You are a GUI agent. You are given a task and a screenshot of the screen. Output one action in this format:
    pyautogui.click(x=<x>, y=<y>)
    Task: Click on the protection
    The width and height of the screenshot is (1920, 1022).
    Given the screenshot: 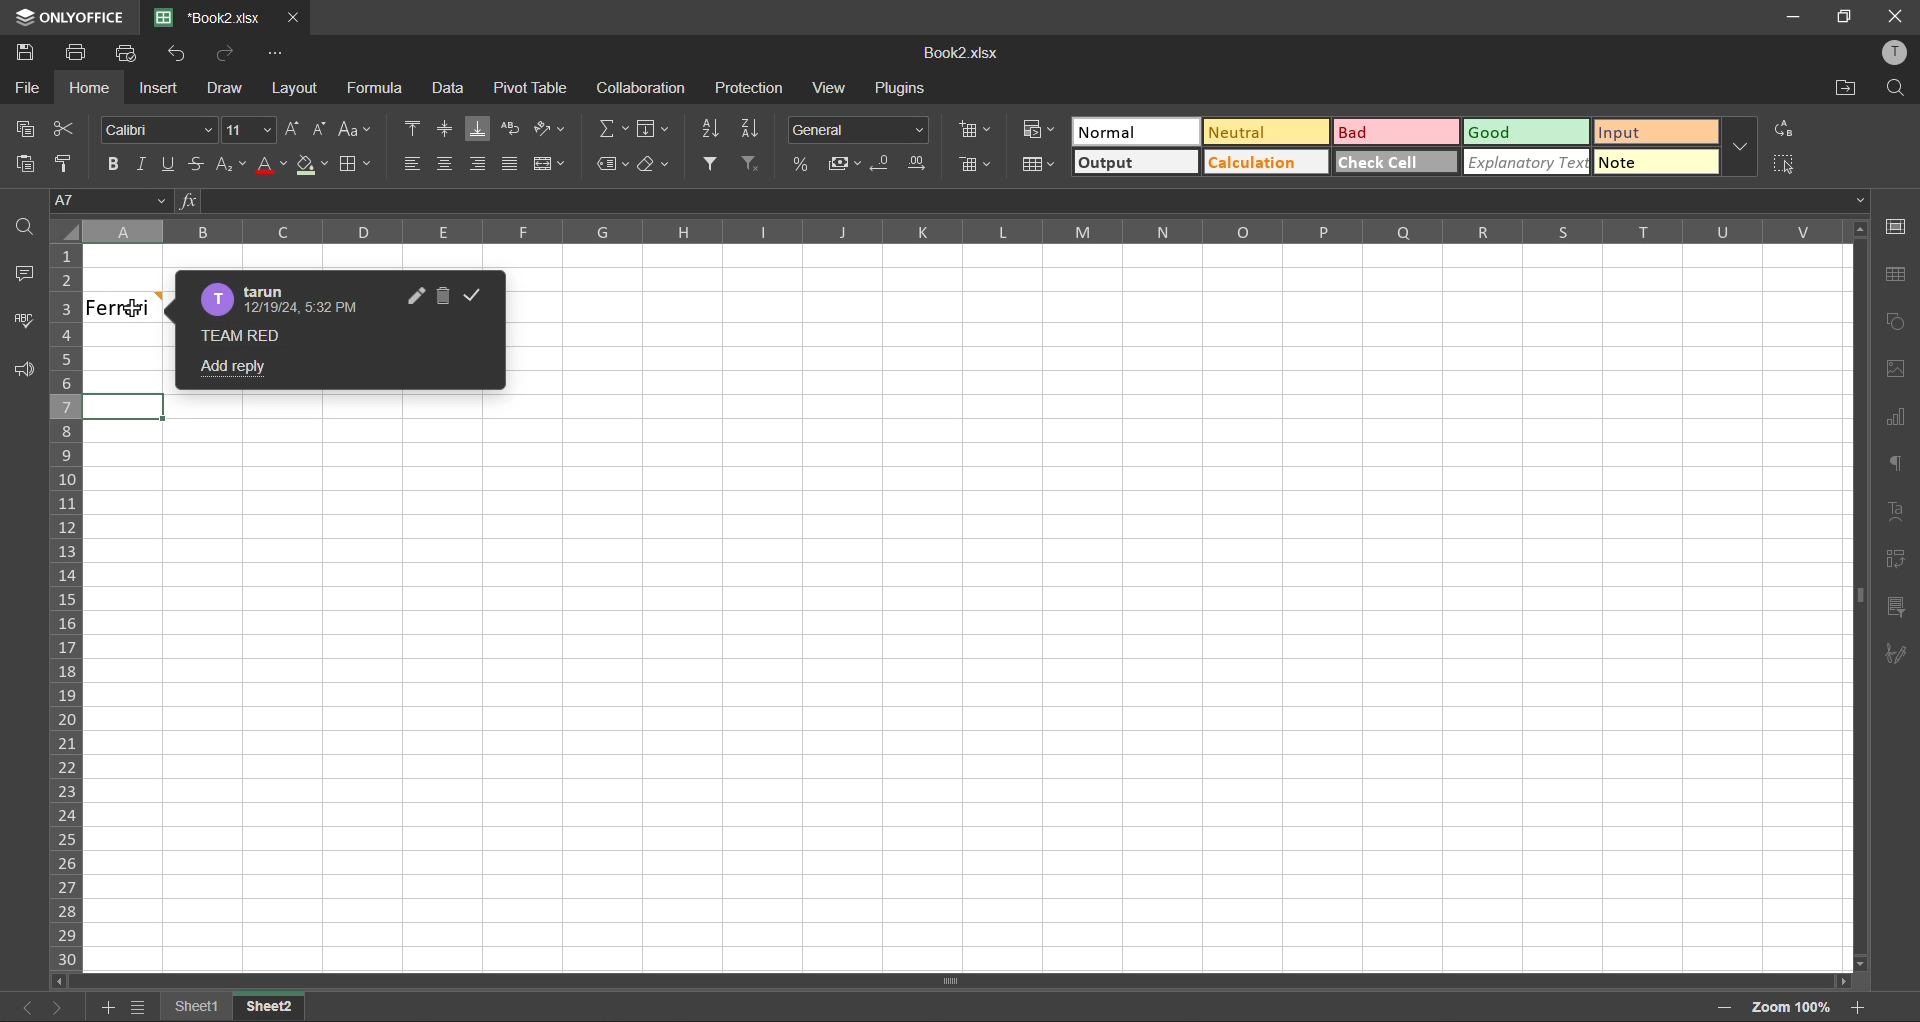 What is the action you would take?
    pyautogui.click(x=752, y=90)
    